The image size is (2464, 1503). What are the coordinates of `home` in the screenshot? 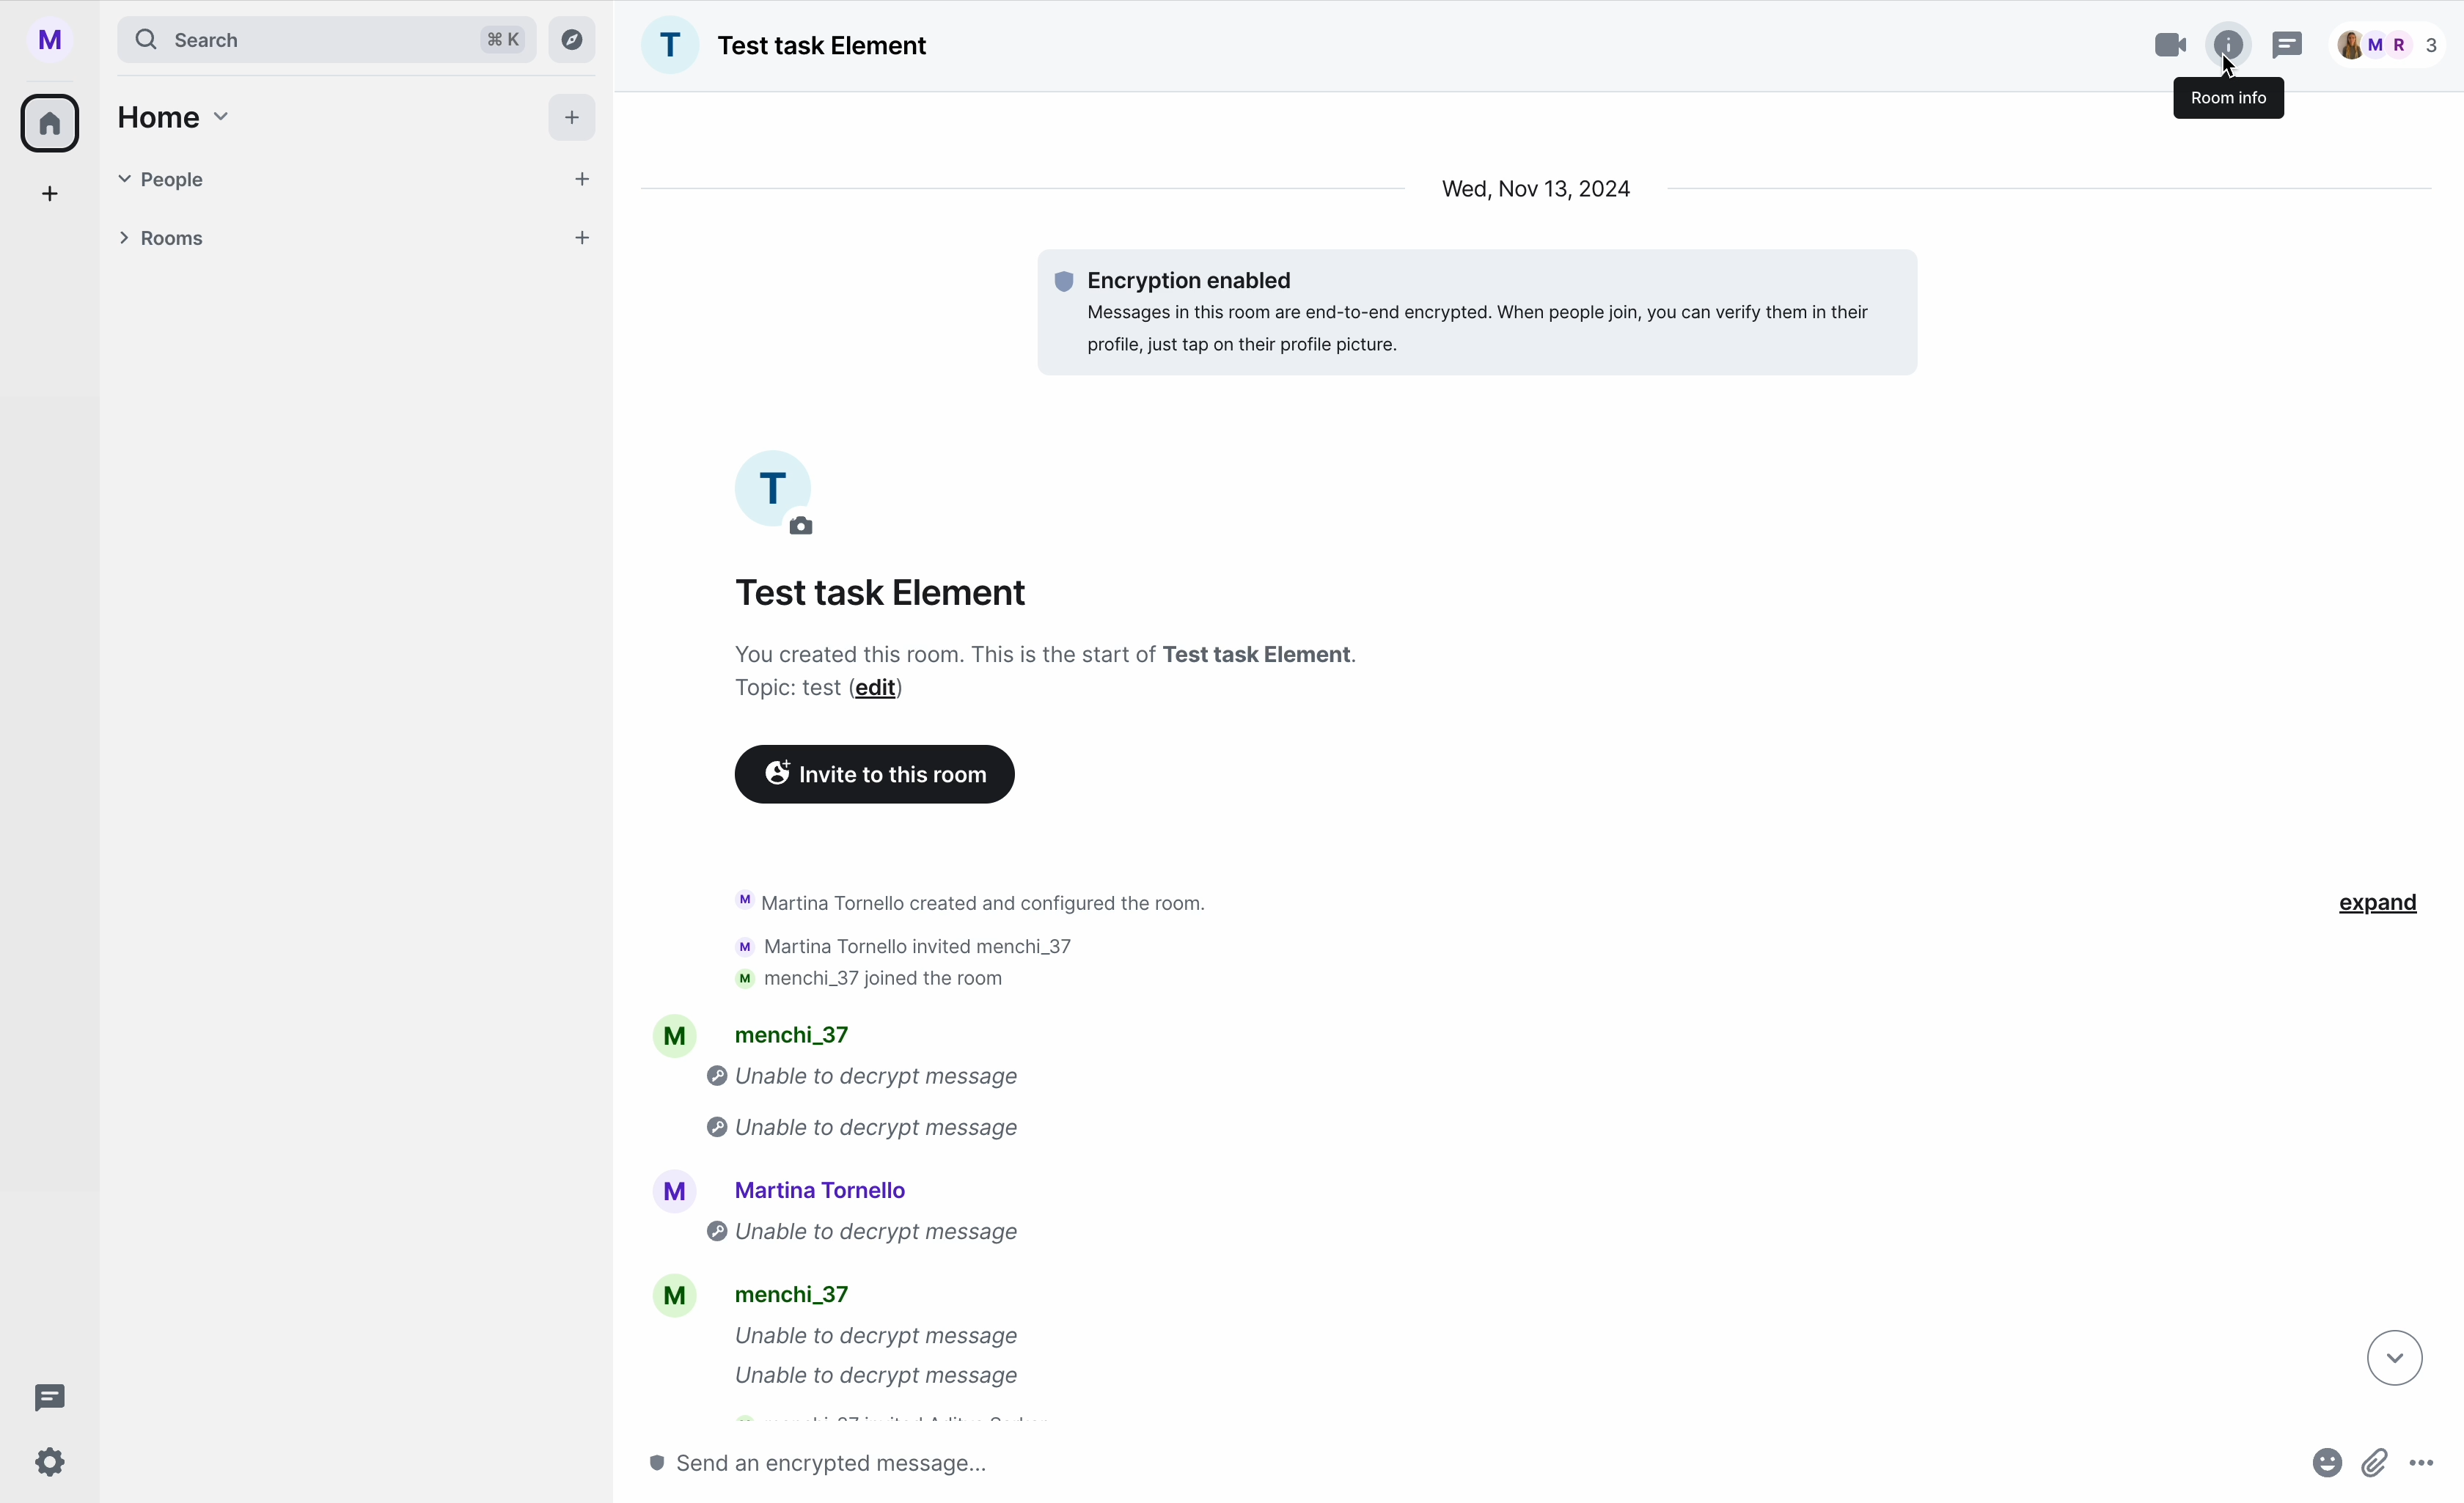 It's located at (178, 117).